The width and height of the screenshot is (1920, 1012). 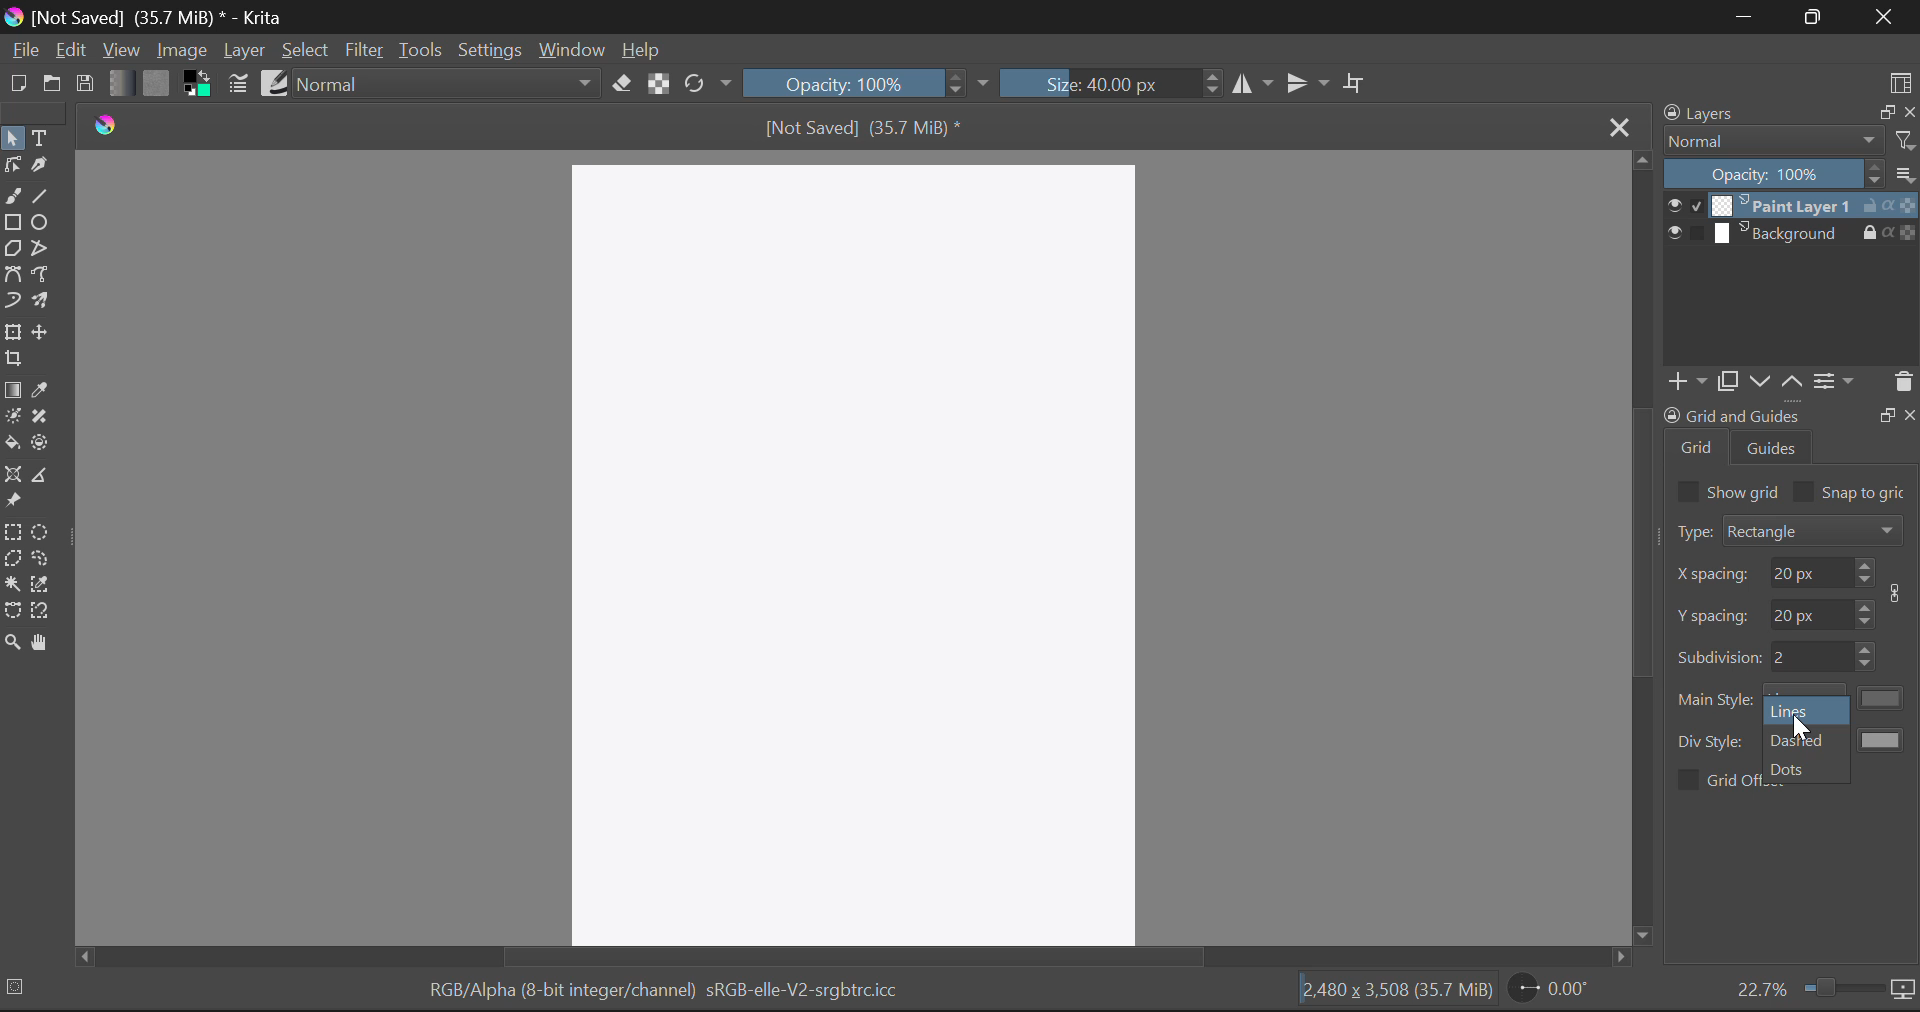 I want to click on Increase or decrease, so click(x=1865, y=572).